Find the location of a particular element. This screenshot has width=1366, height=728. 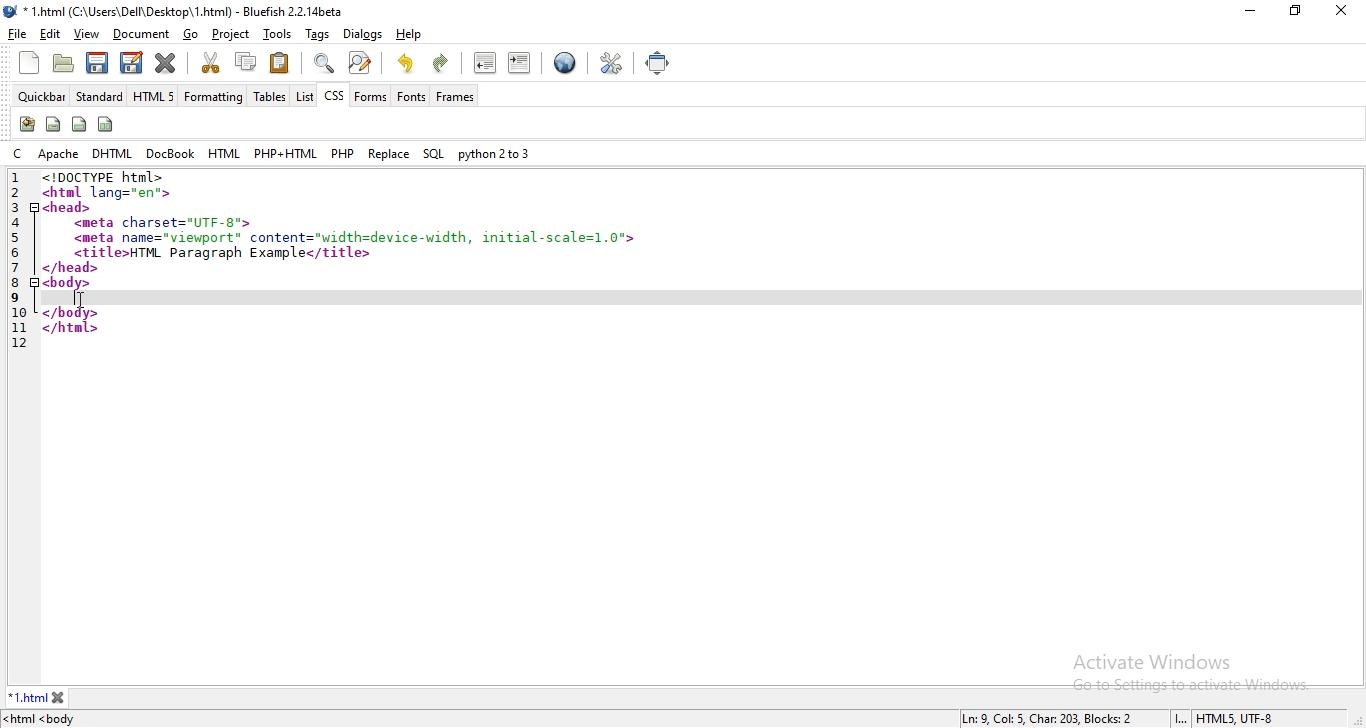

open file is located at coordinates (63, 63).